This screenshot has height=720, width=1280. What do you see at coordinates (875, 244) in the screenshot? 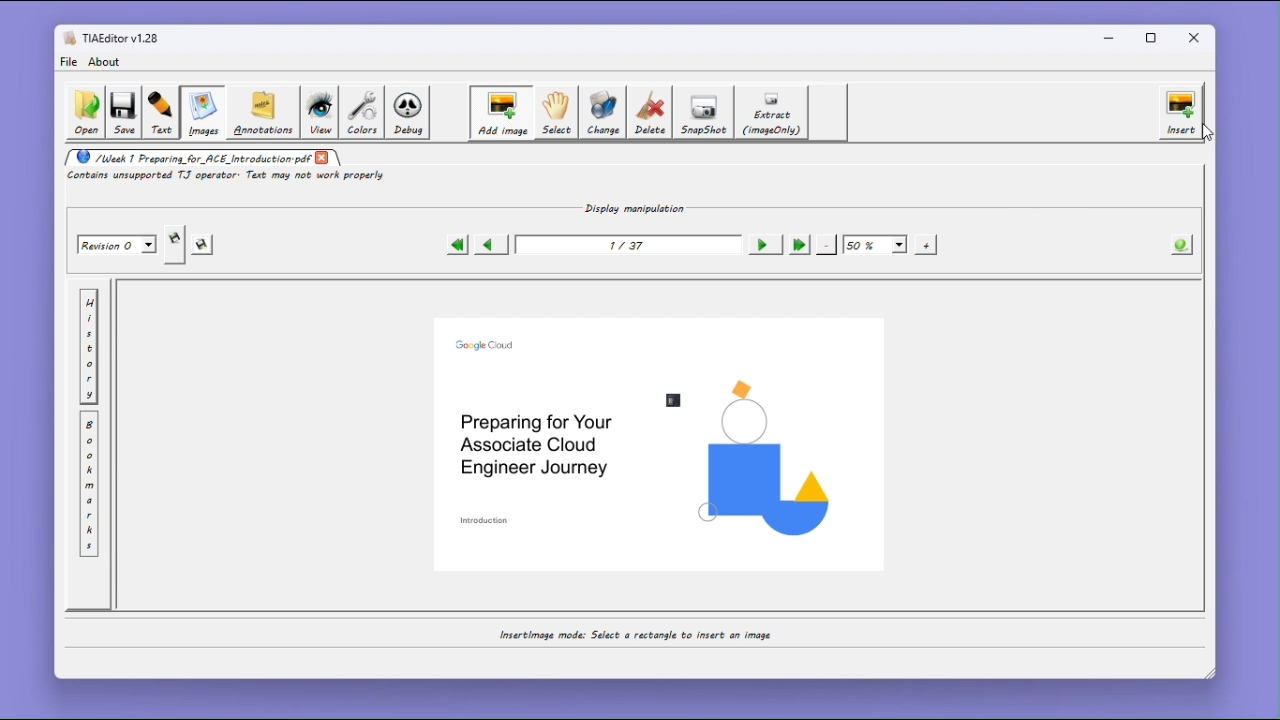
I see `50%` at bounding box center [875, 244].